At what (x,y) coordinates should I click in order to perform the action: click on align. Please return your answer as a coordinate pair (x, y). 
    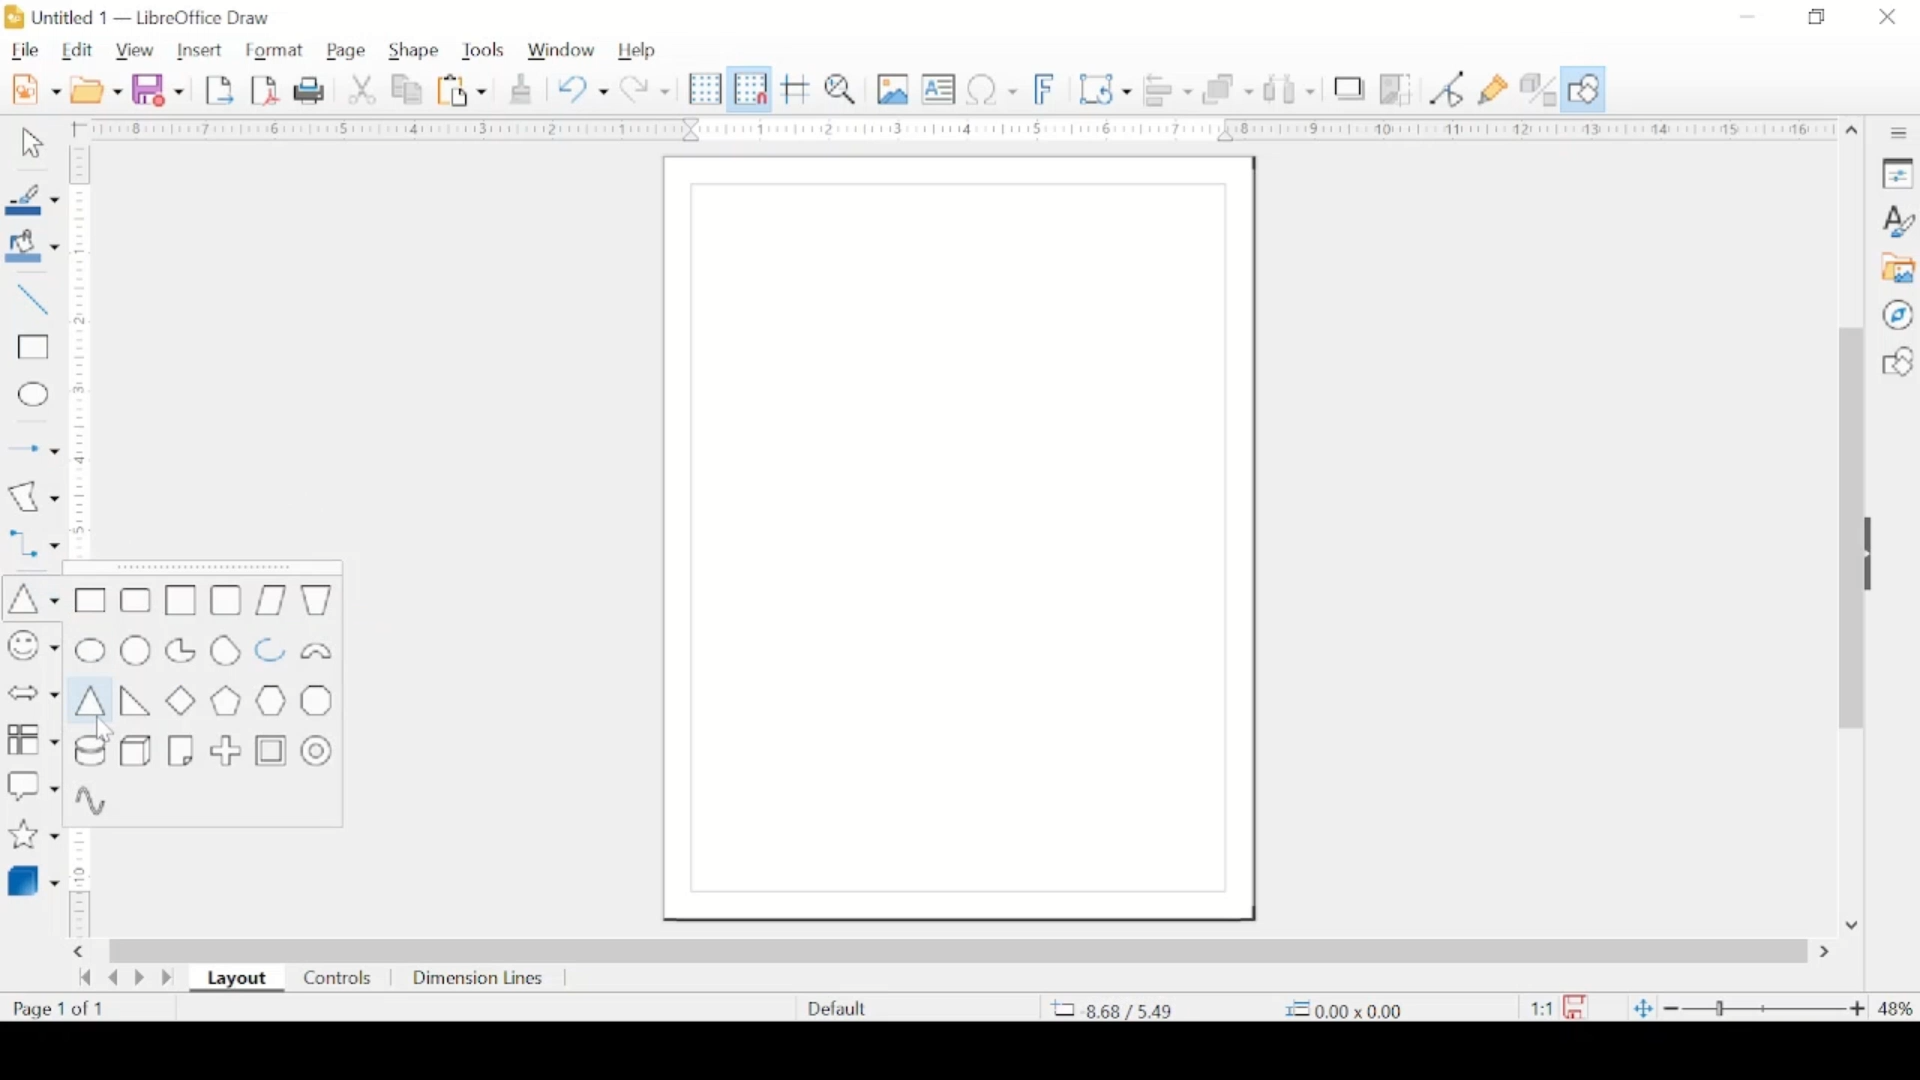
    Looking at the image, I should click on (1170, 88).